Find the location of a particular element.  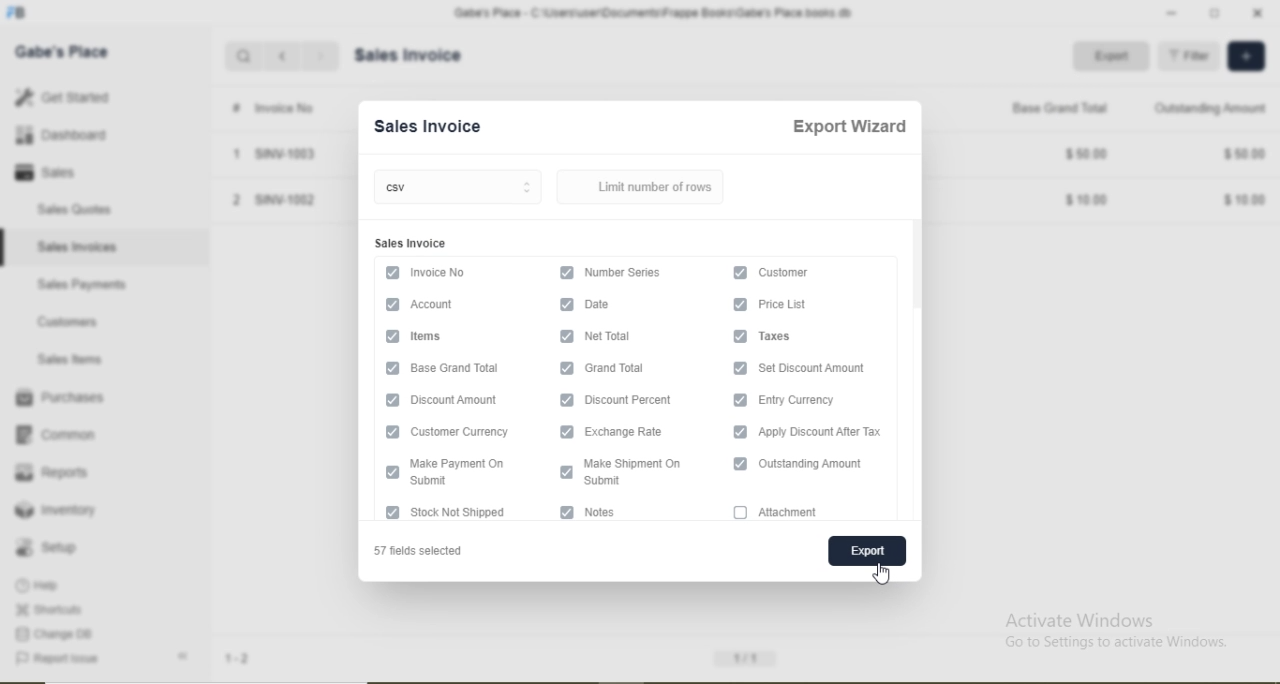

add is located at coordinates (1244, 56).